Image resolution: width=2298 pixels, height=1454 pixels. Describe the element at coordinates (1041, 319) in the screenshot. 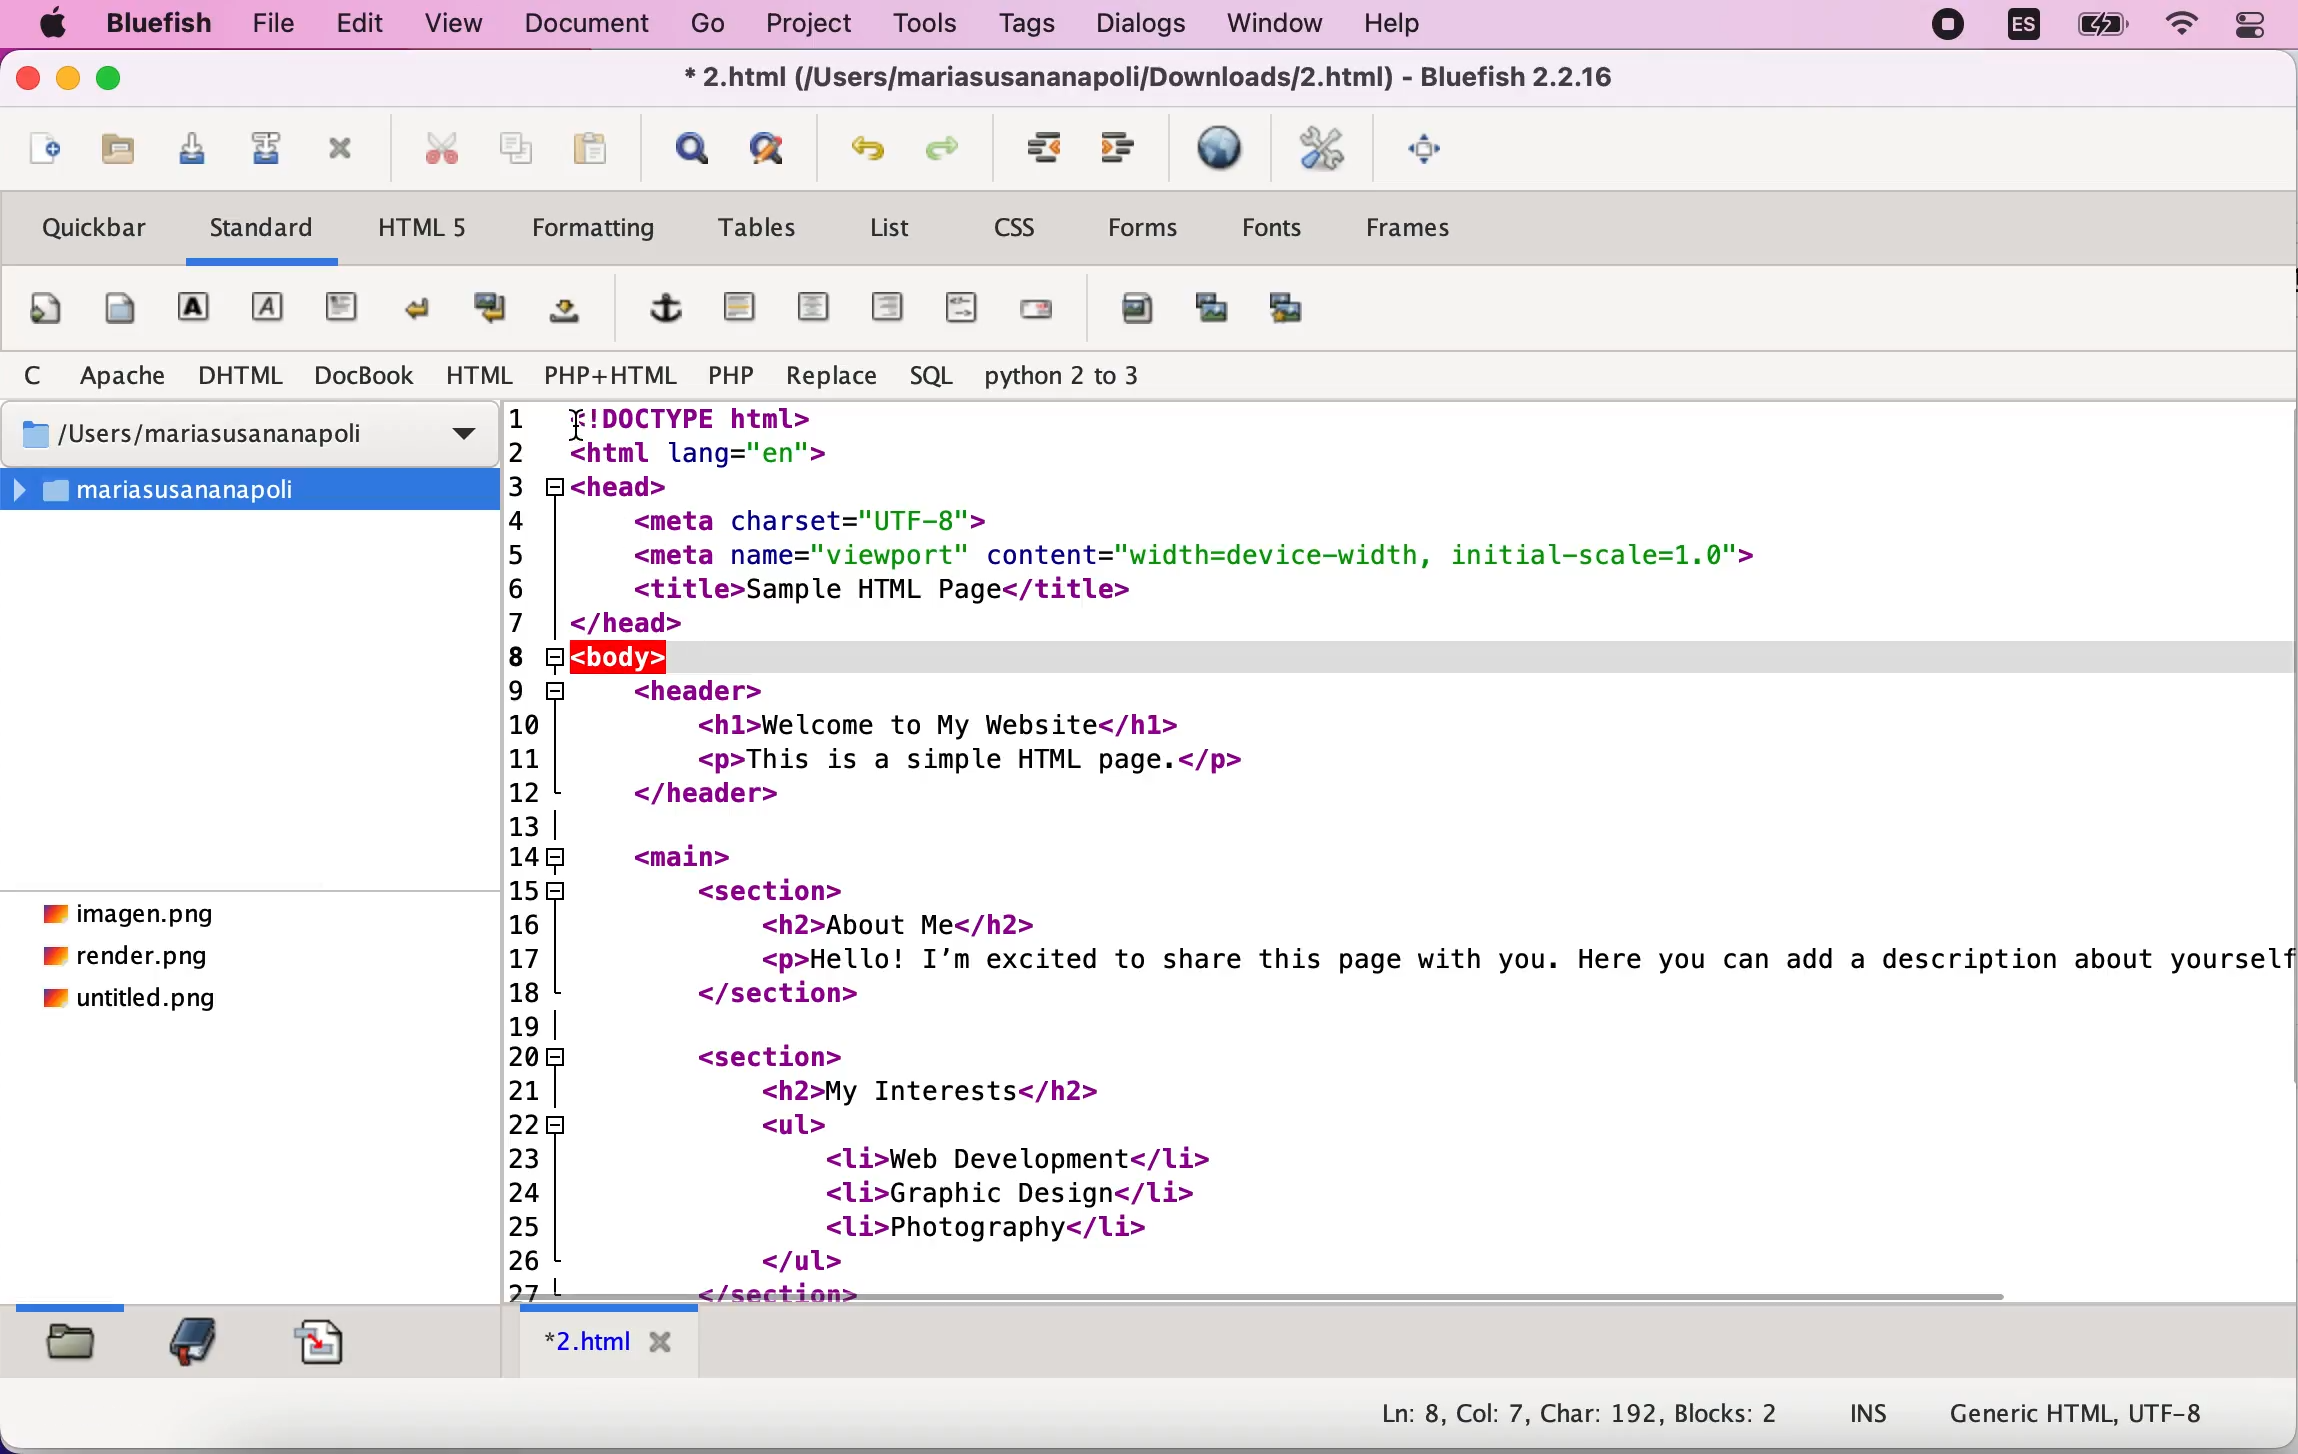

I see `email` at that location.